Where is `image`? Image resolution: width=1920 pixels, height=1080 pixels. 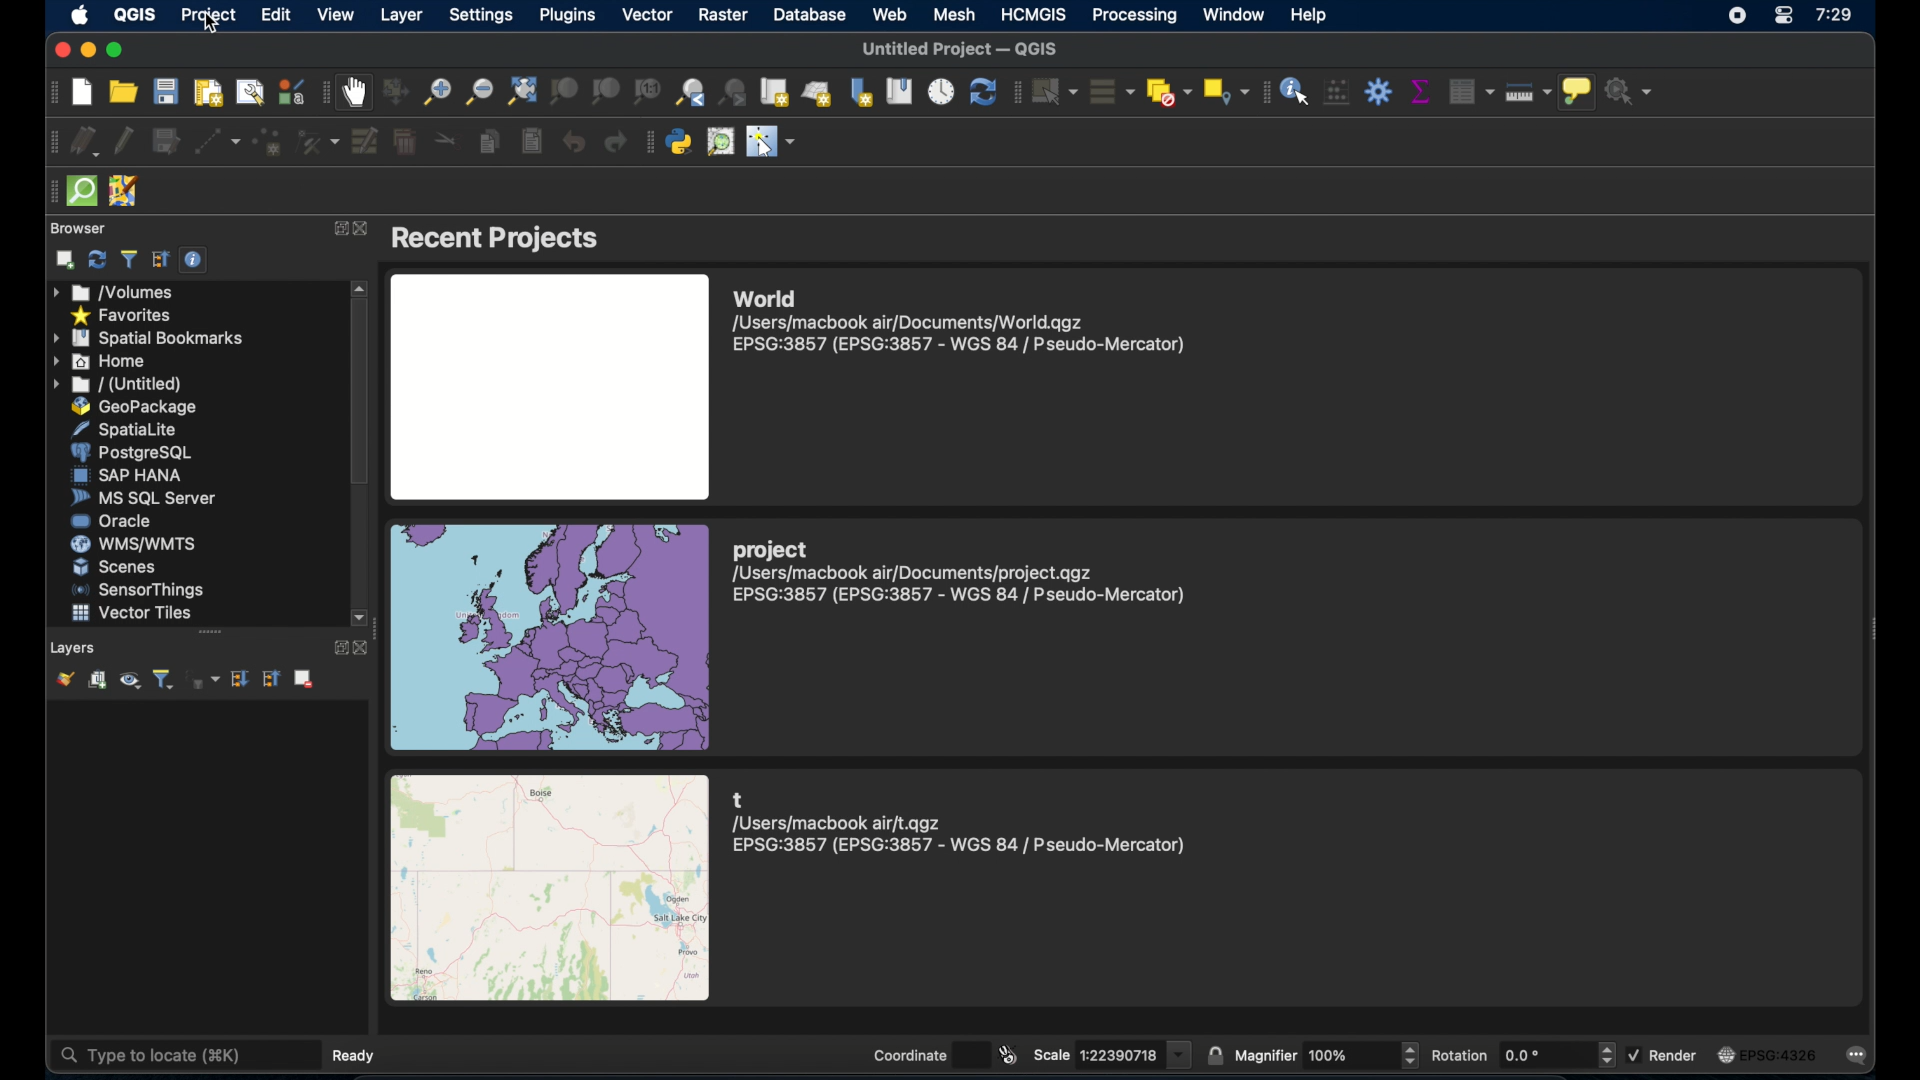
image is located at coordinates (550, 635).